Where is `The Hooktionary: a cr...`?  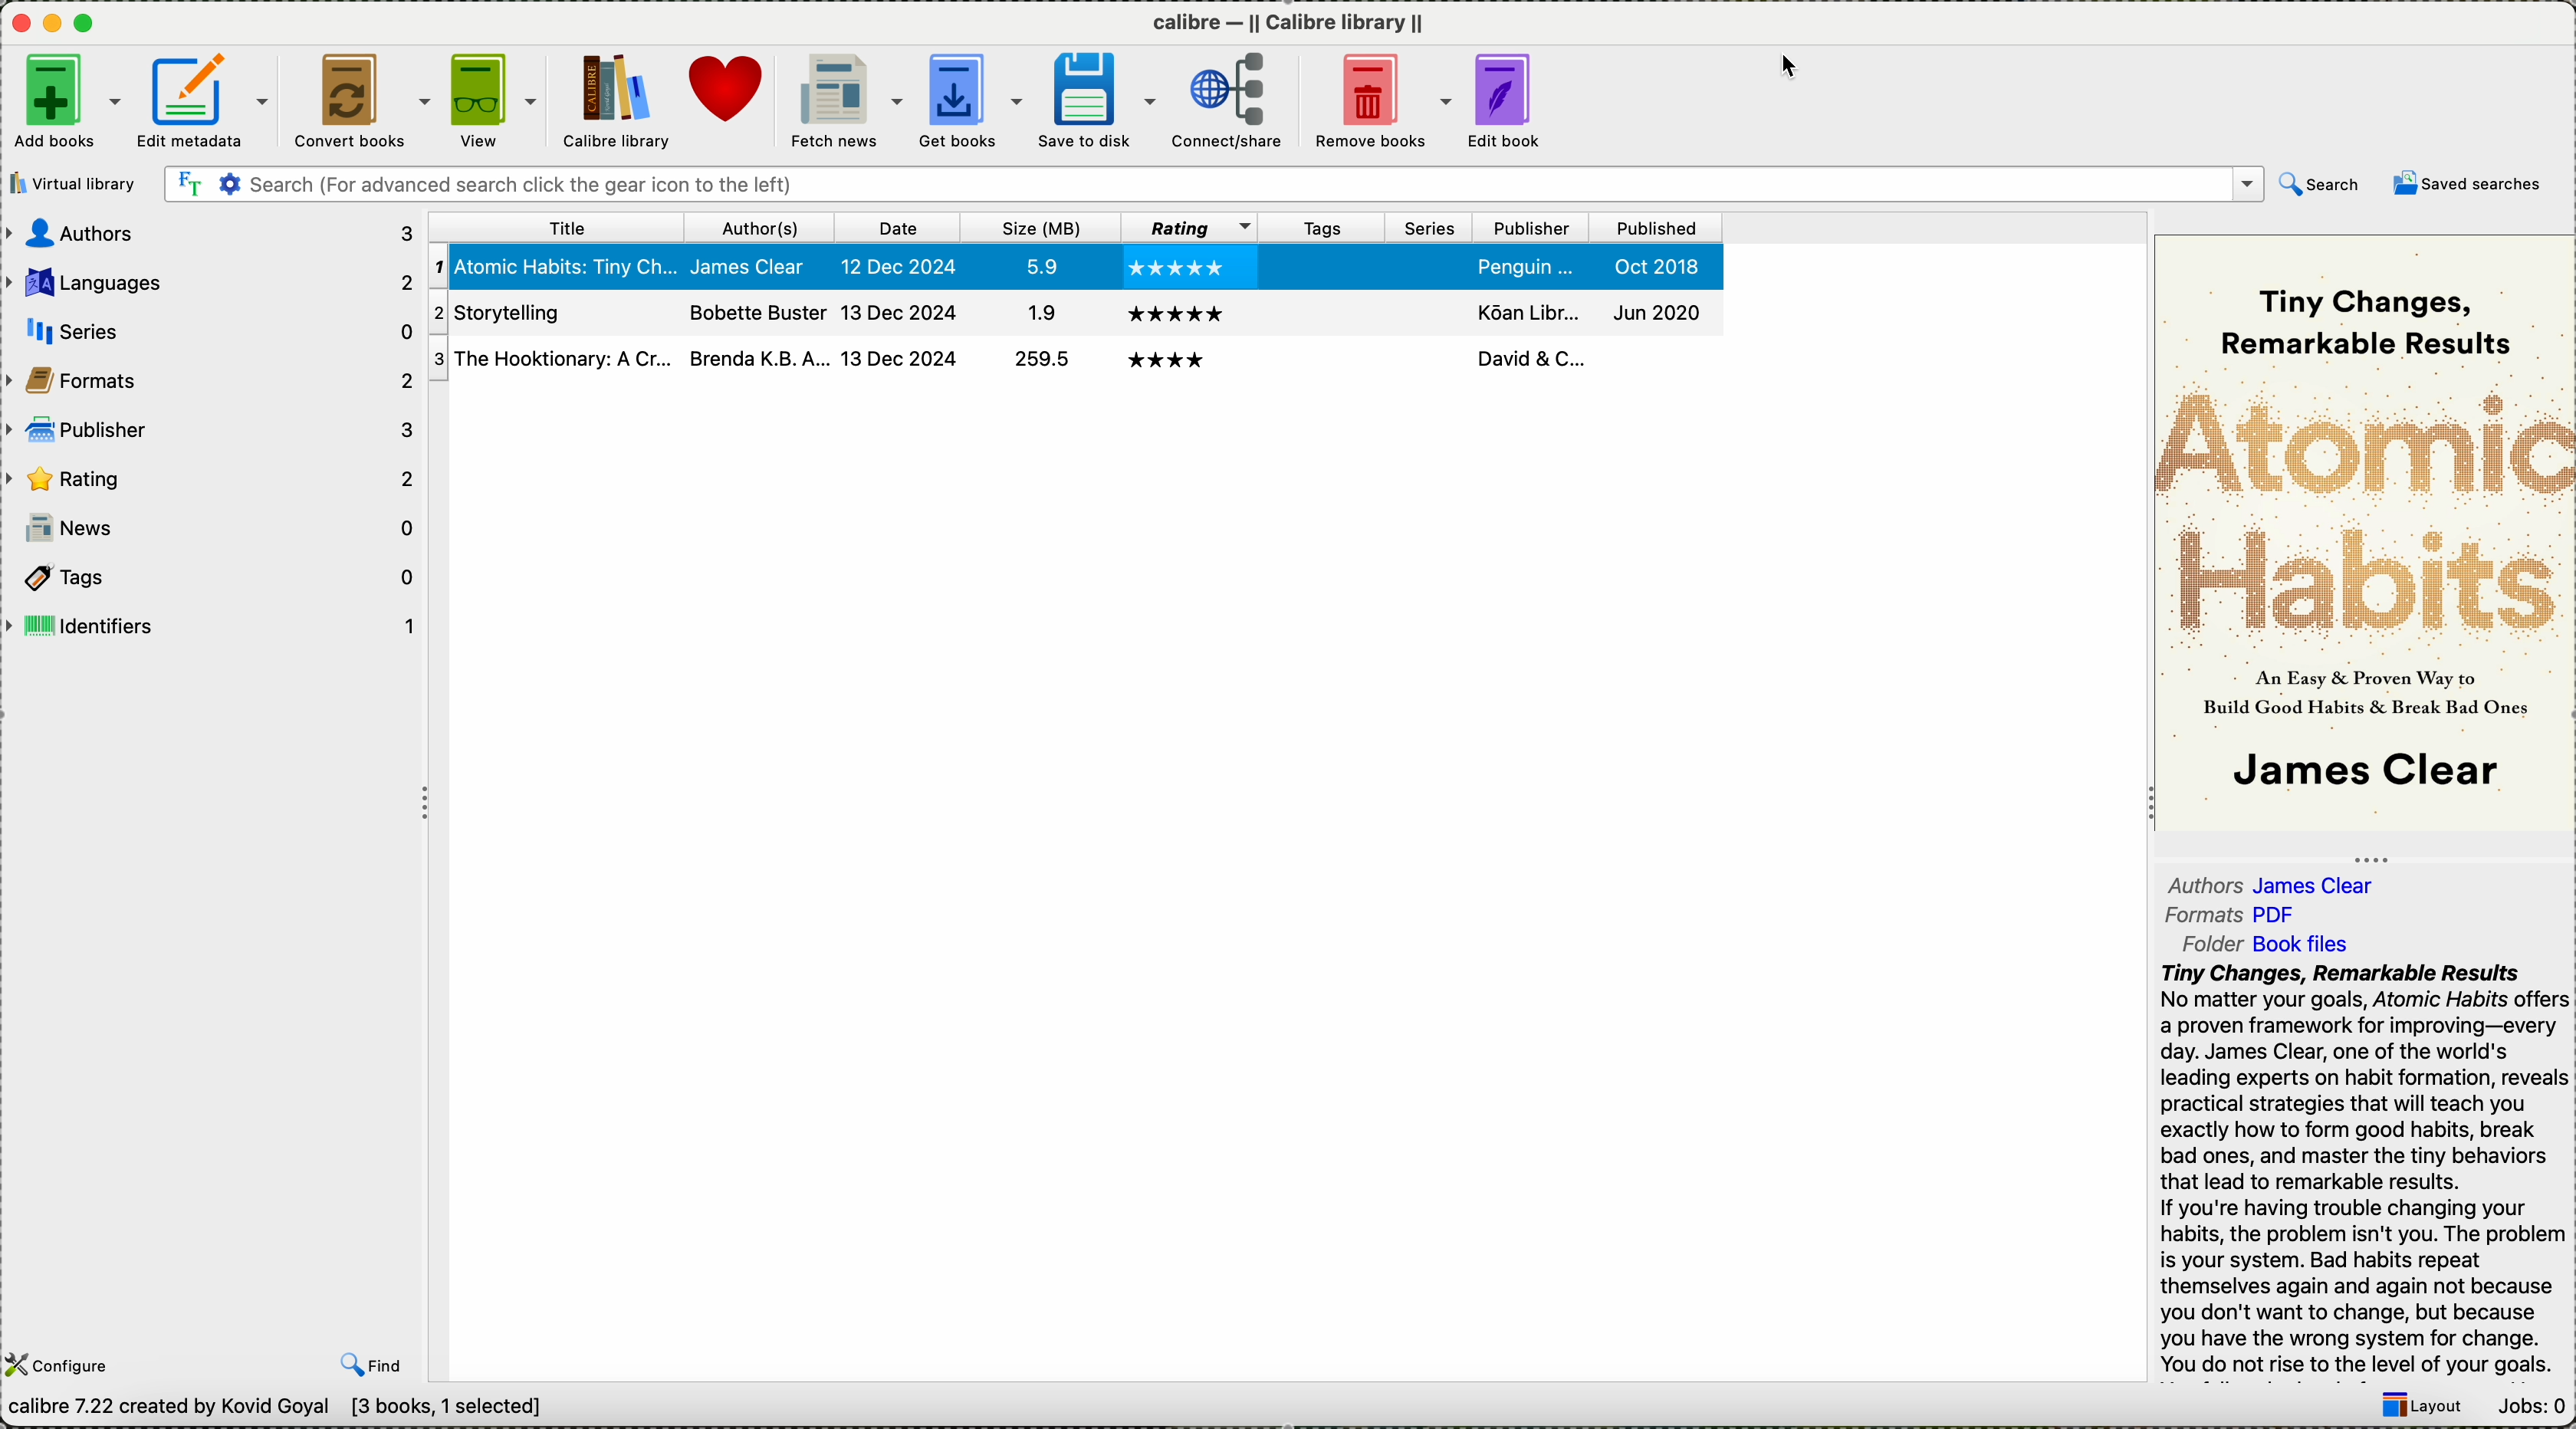 The Hooktionary: a cr... is located at coordinates (550, 314).